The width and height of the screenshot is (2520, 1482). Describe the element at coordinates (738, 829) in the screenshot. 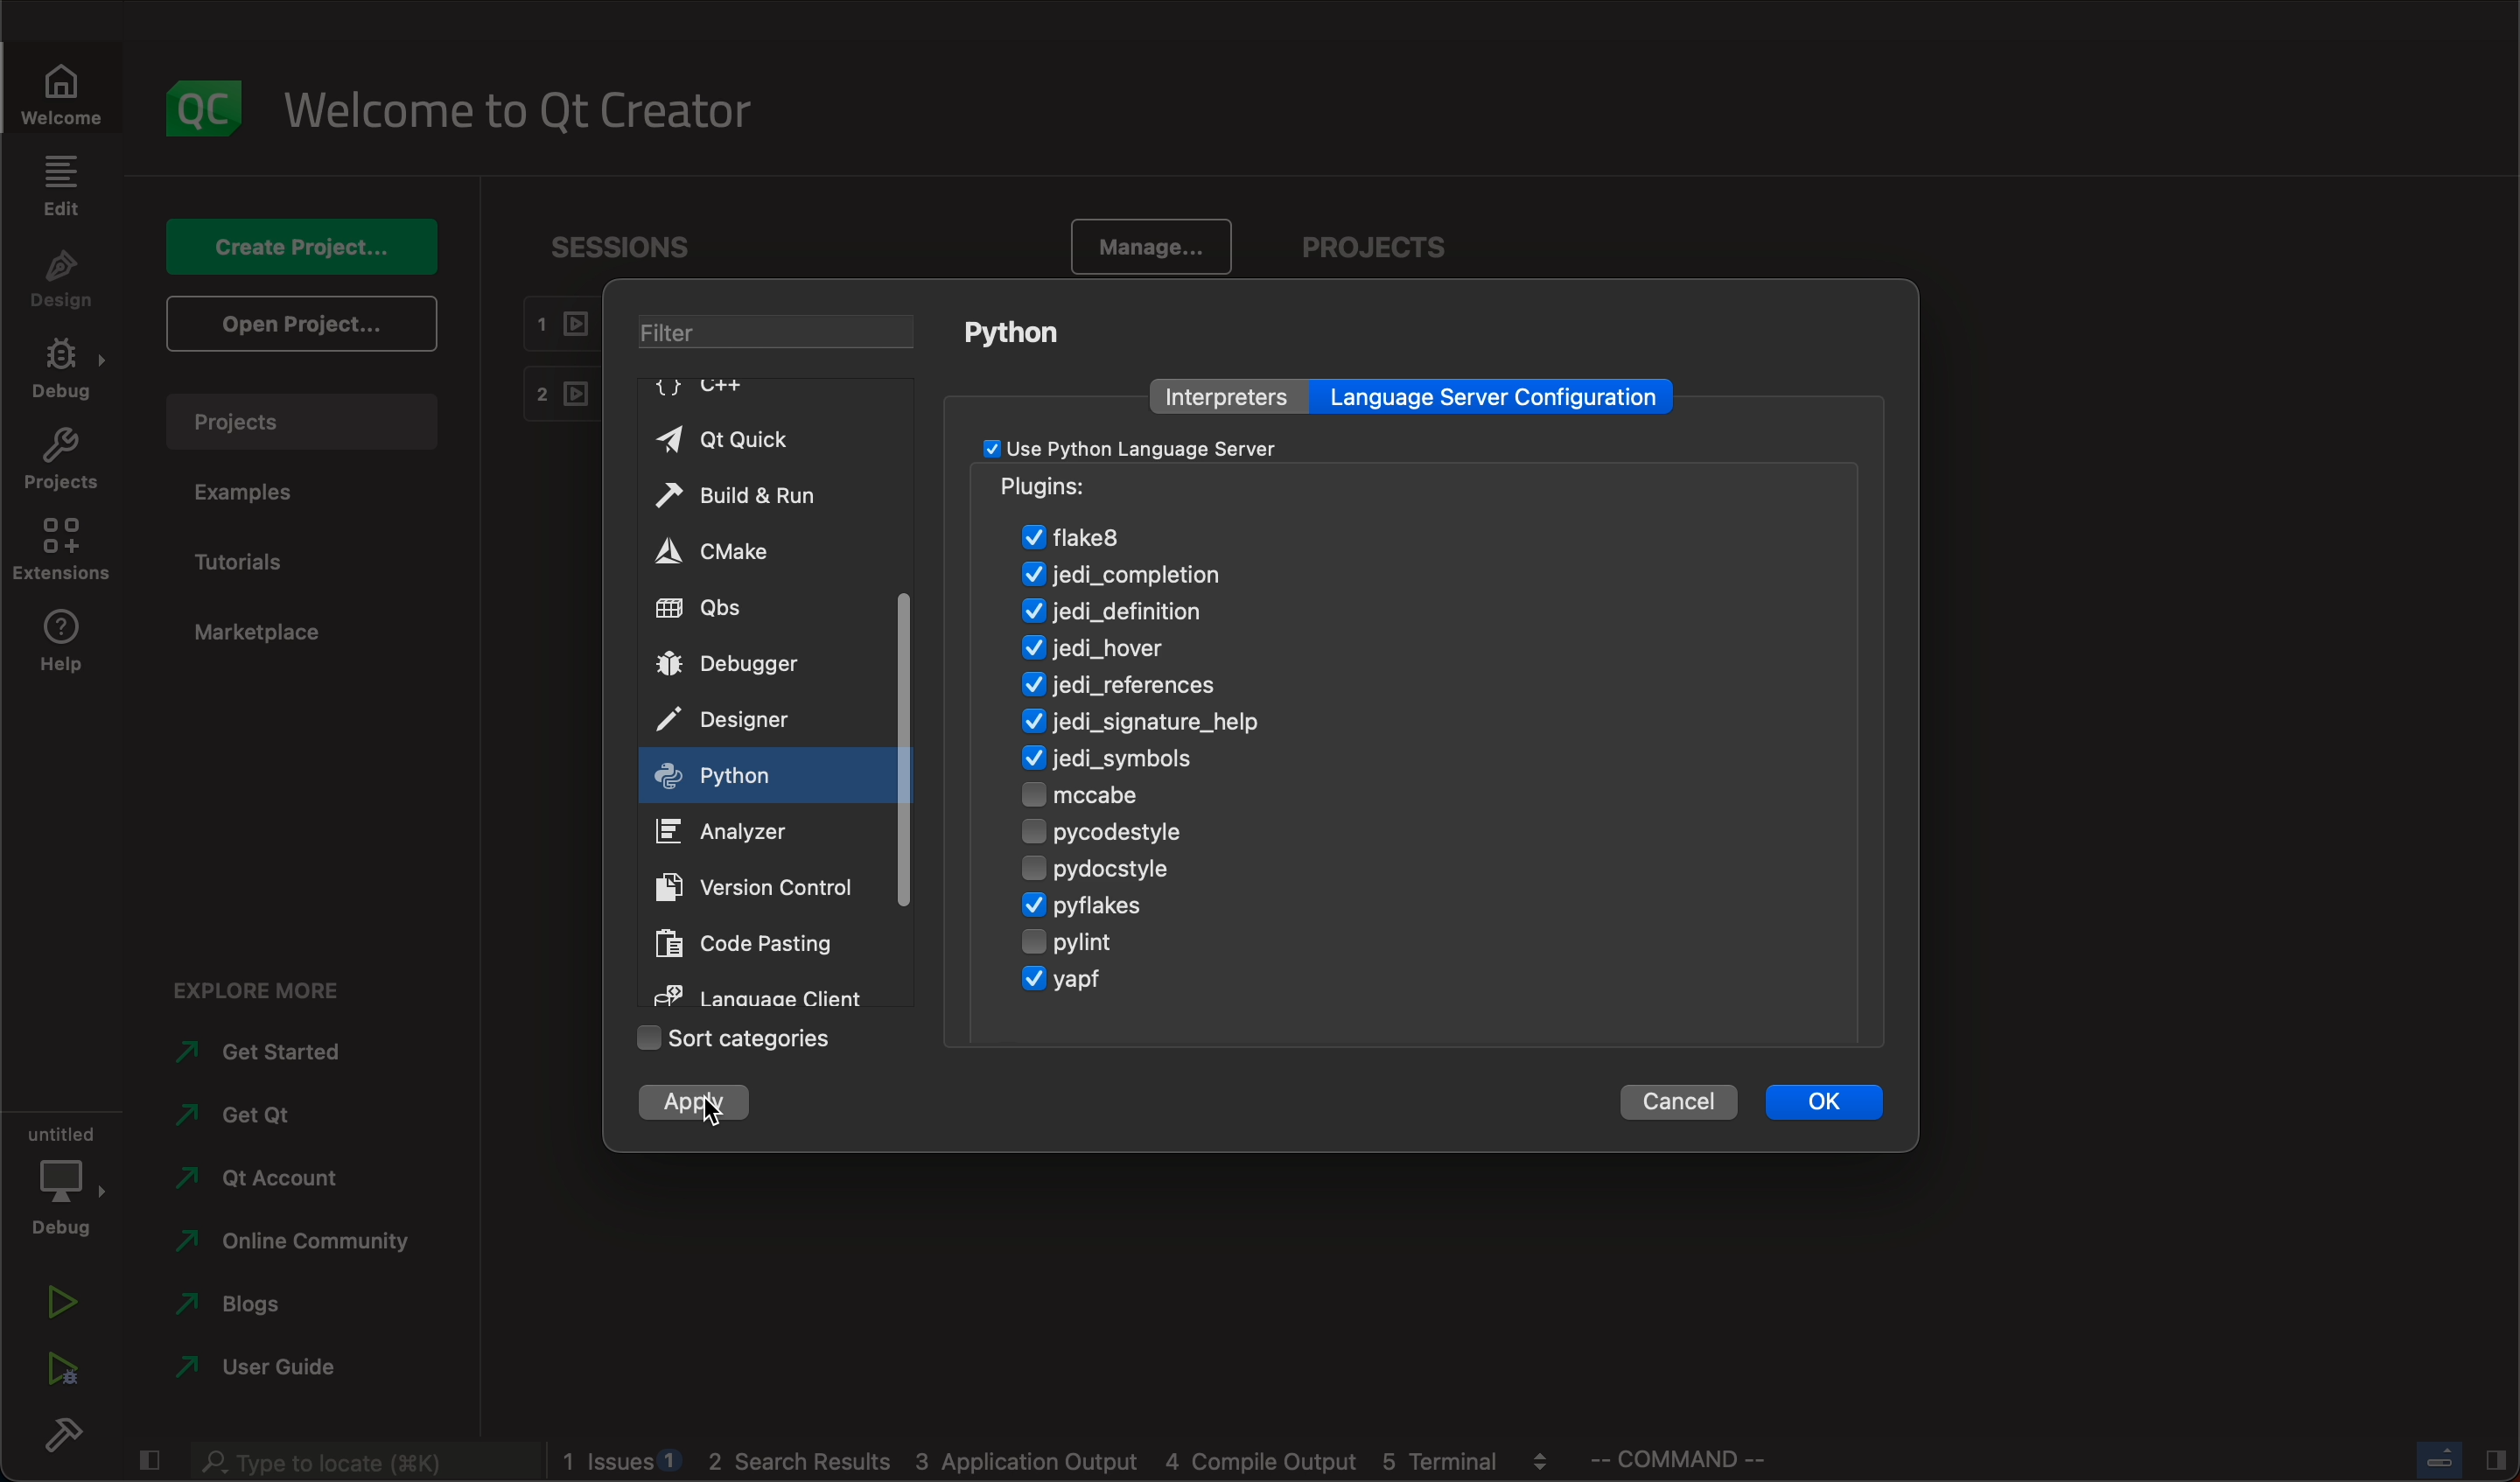

I see `analyzer` at that location.